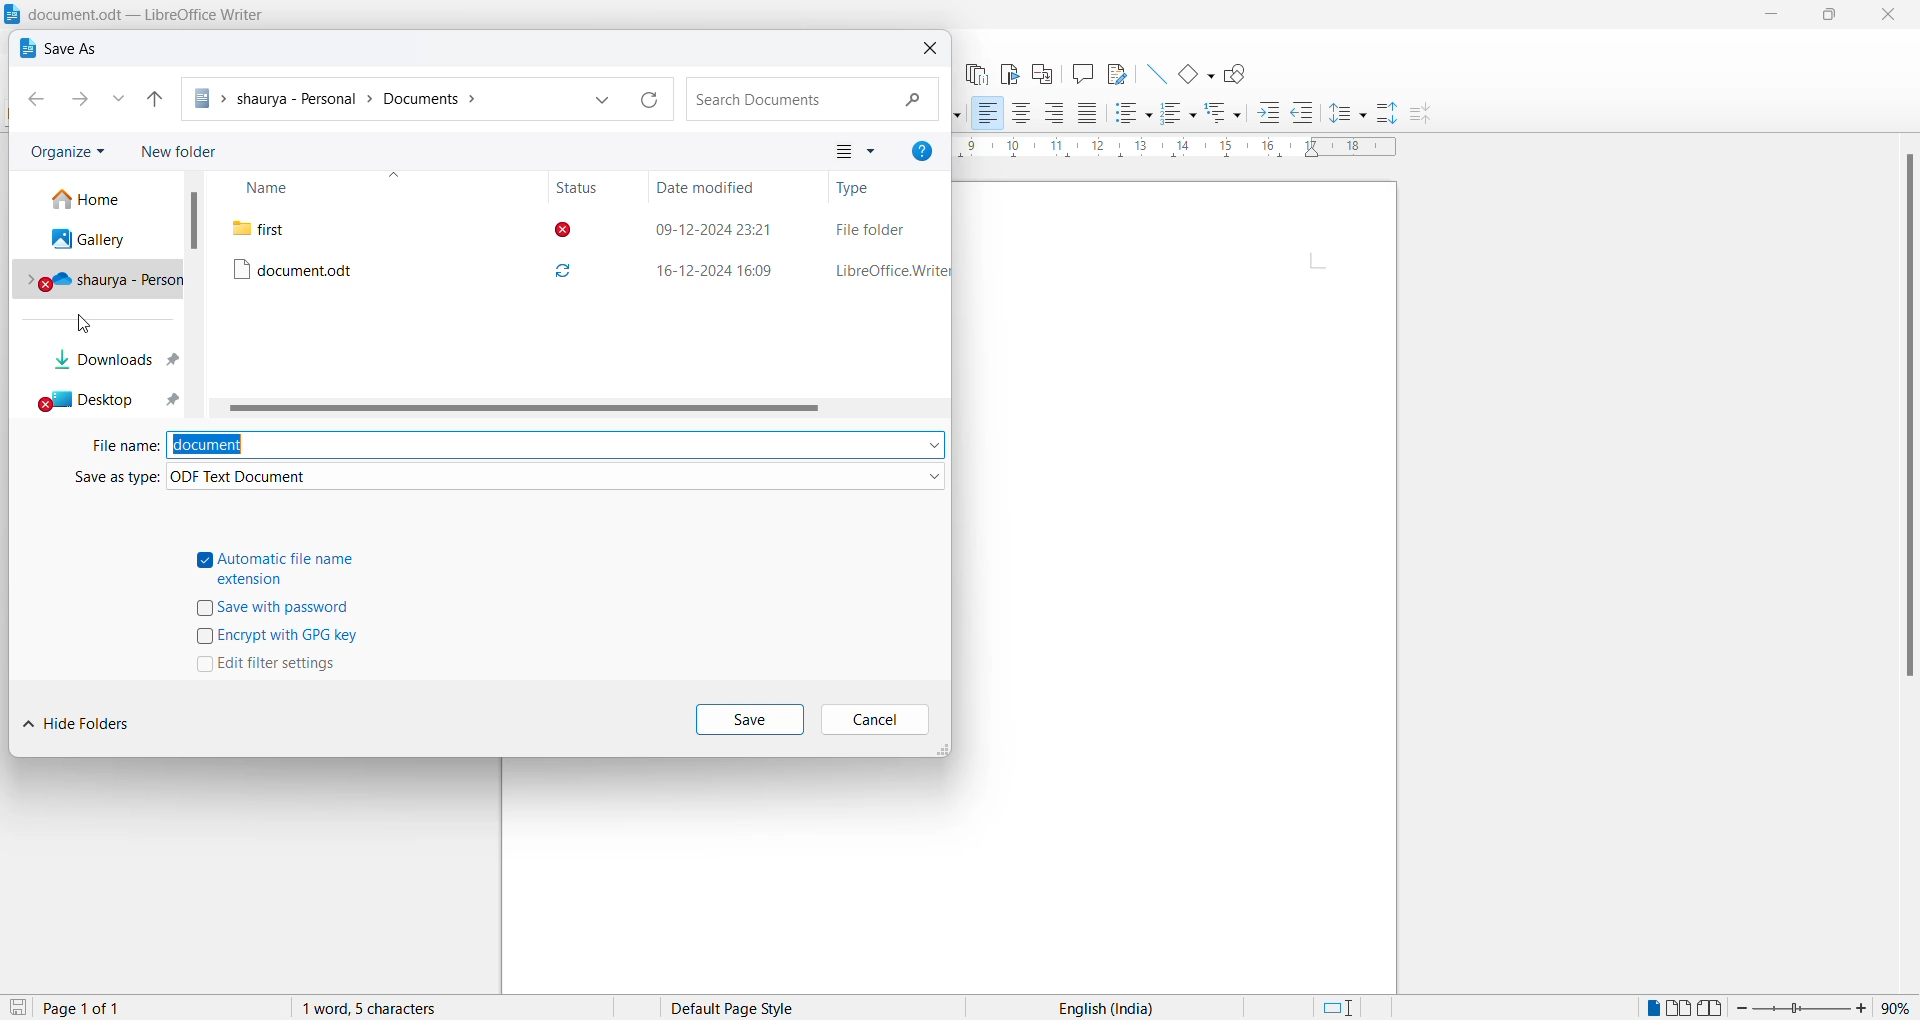 The width and height of the screenshot is (1920, 1020). What do you see at coordinates (61, 50) in the screenshot?
I see `Save as` at bounding box center [61, 50].